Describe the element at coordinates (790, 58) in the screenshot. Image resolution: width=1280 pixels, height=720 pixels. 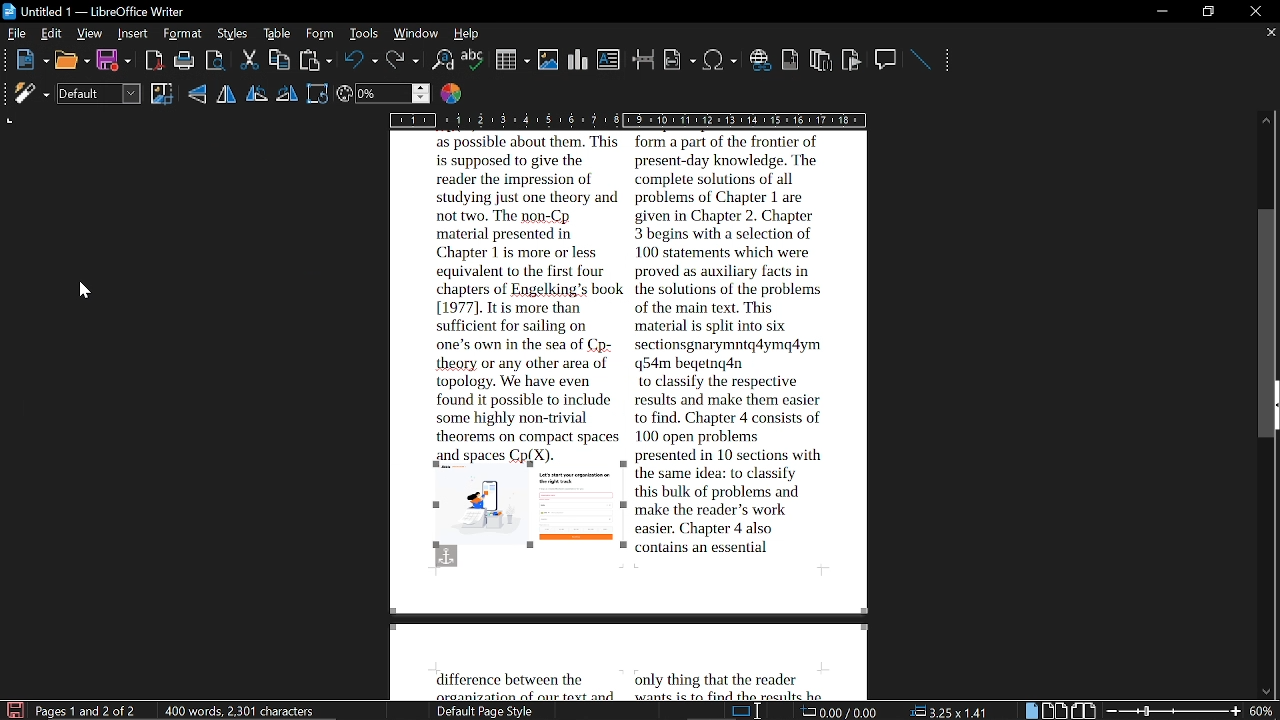
I see `insert footnote` at that location.